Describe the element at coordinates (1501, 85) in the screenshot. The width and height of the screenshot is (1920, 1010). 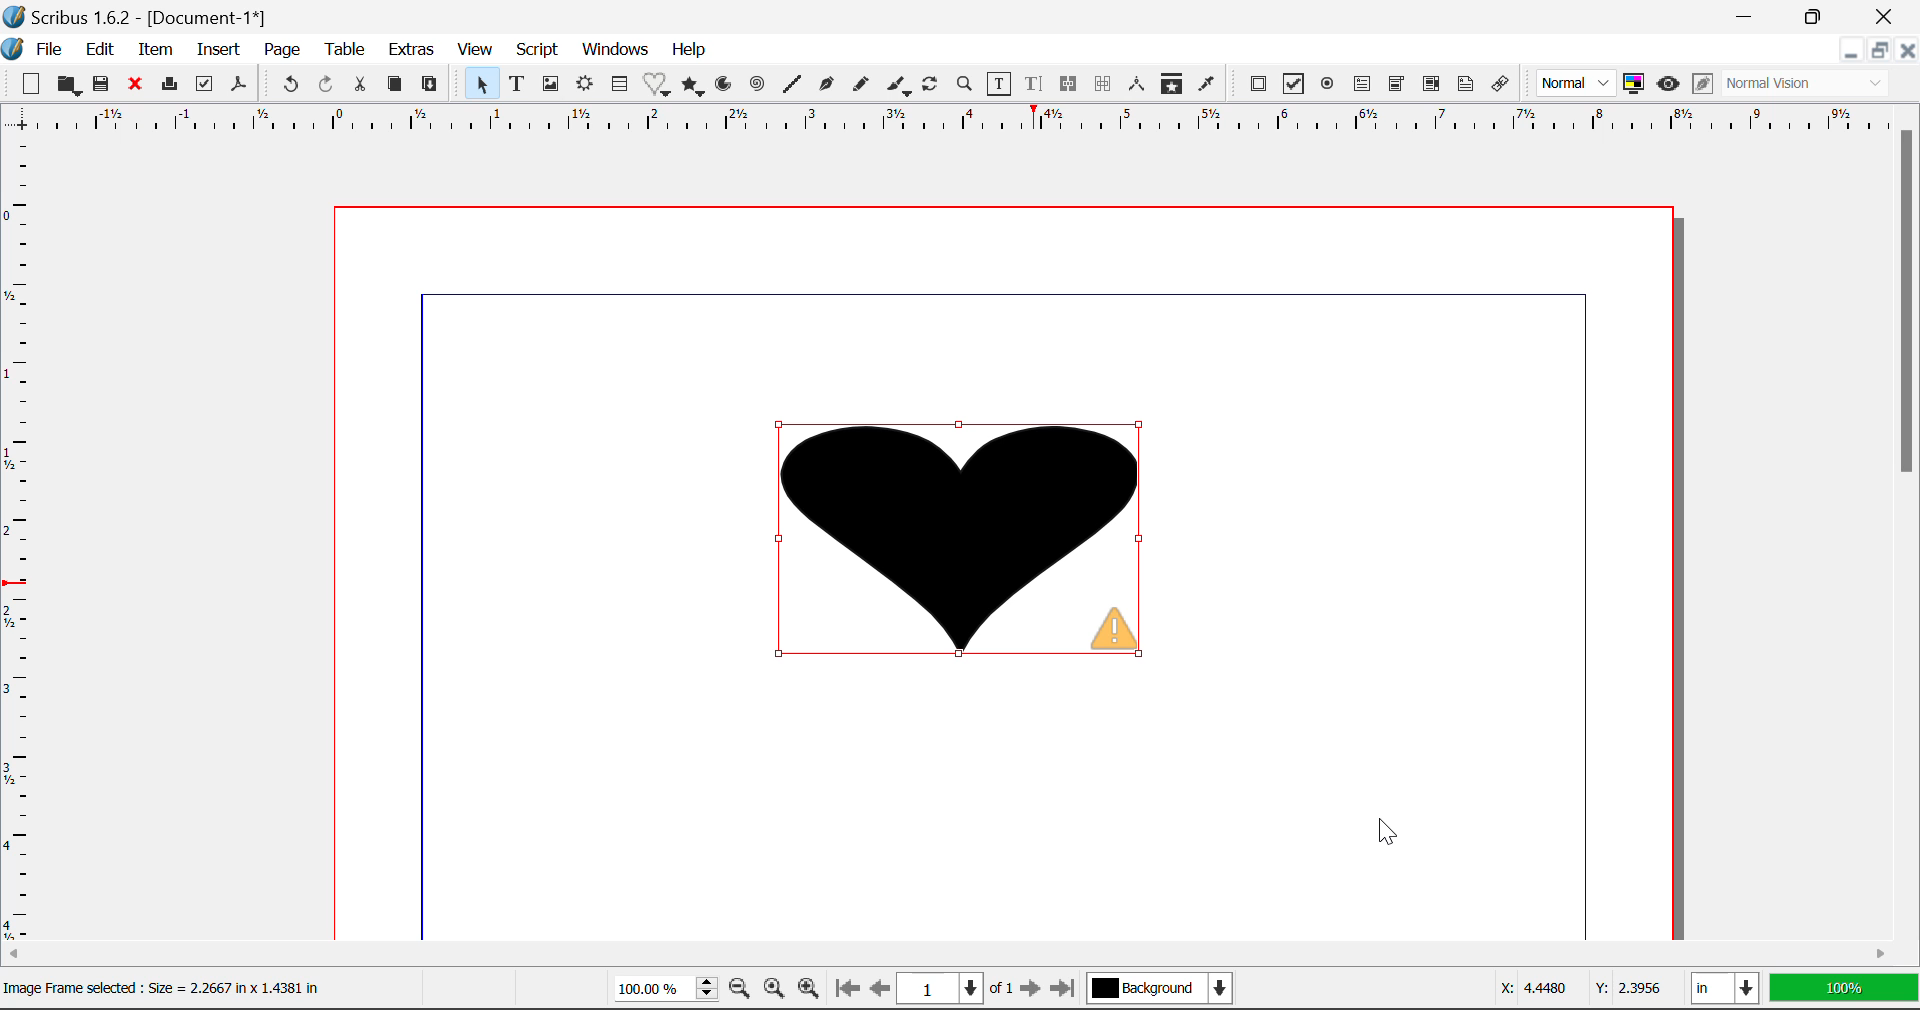
I see `Link Annotation` at that location.